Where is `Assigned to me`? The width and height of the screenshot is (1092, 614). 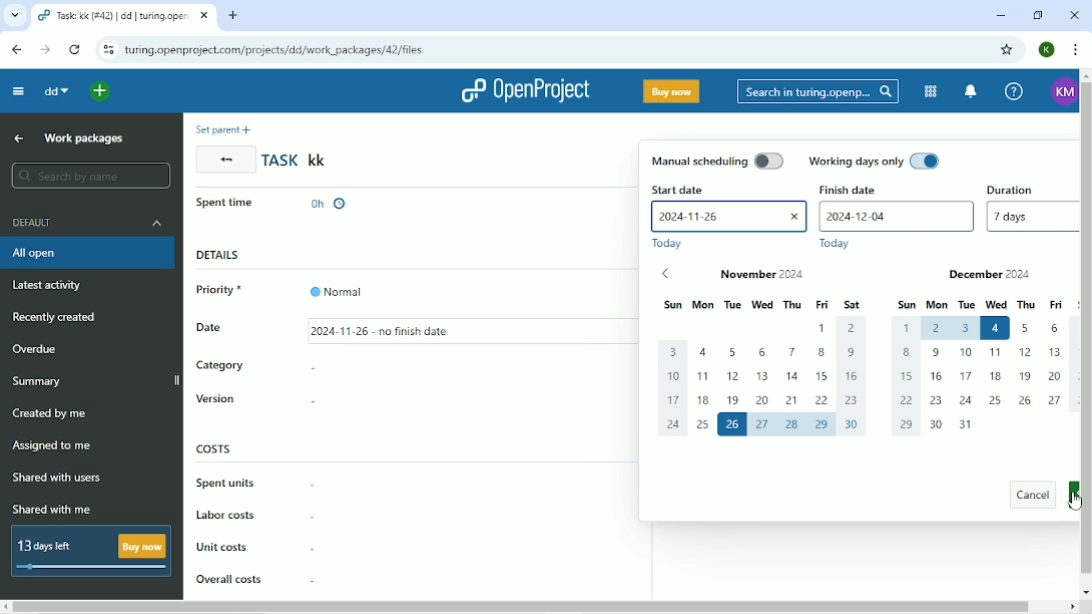 Assigned to me is located at coordinates (51, 445).